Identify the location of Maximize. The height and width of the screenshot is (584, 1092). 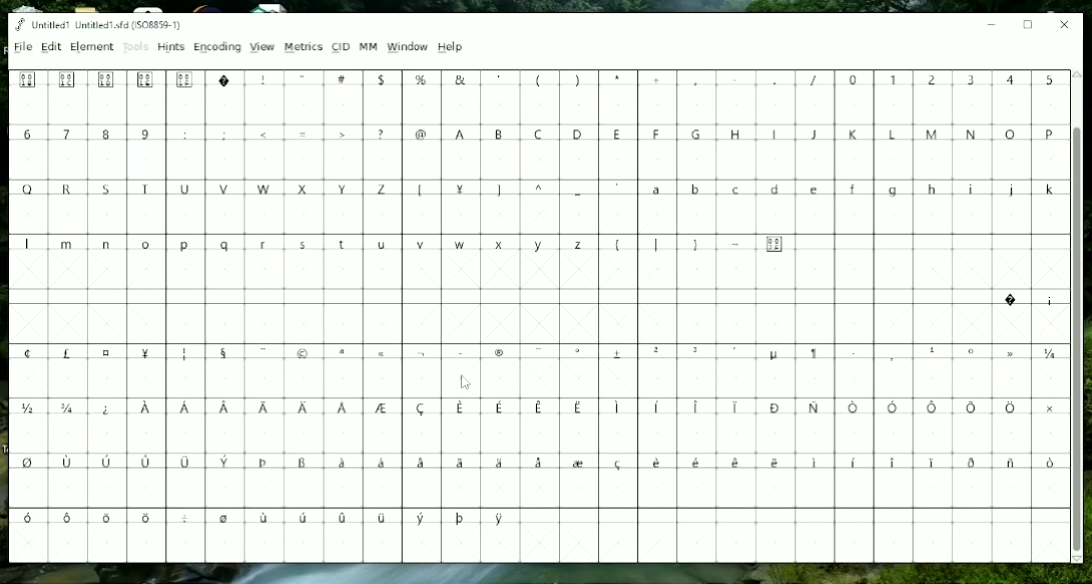
(1028, 25).